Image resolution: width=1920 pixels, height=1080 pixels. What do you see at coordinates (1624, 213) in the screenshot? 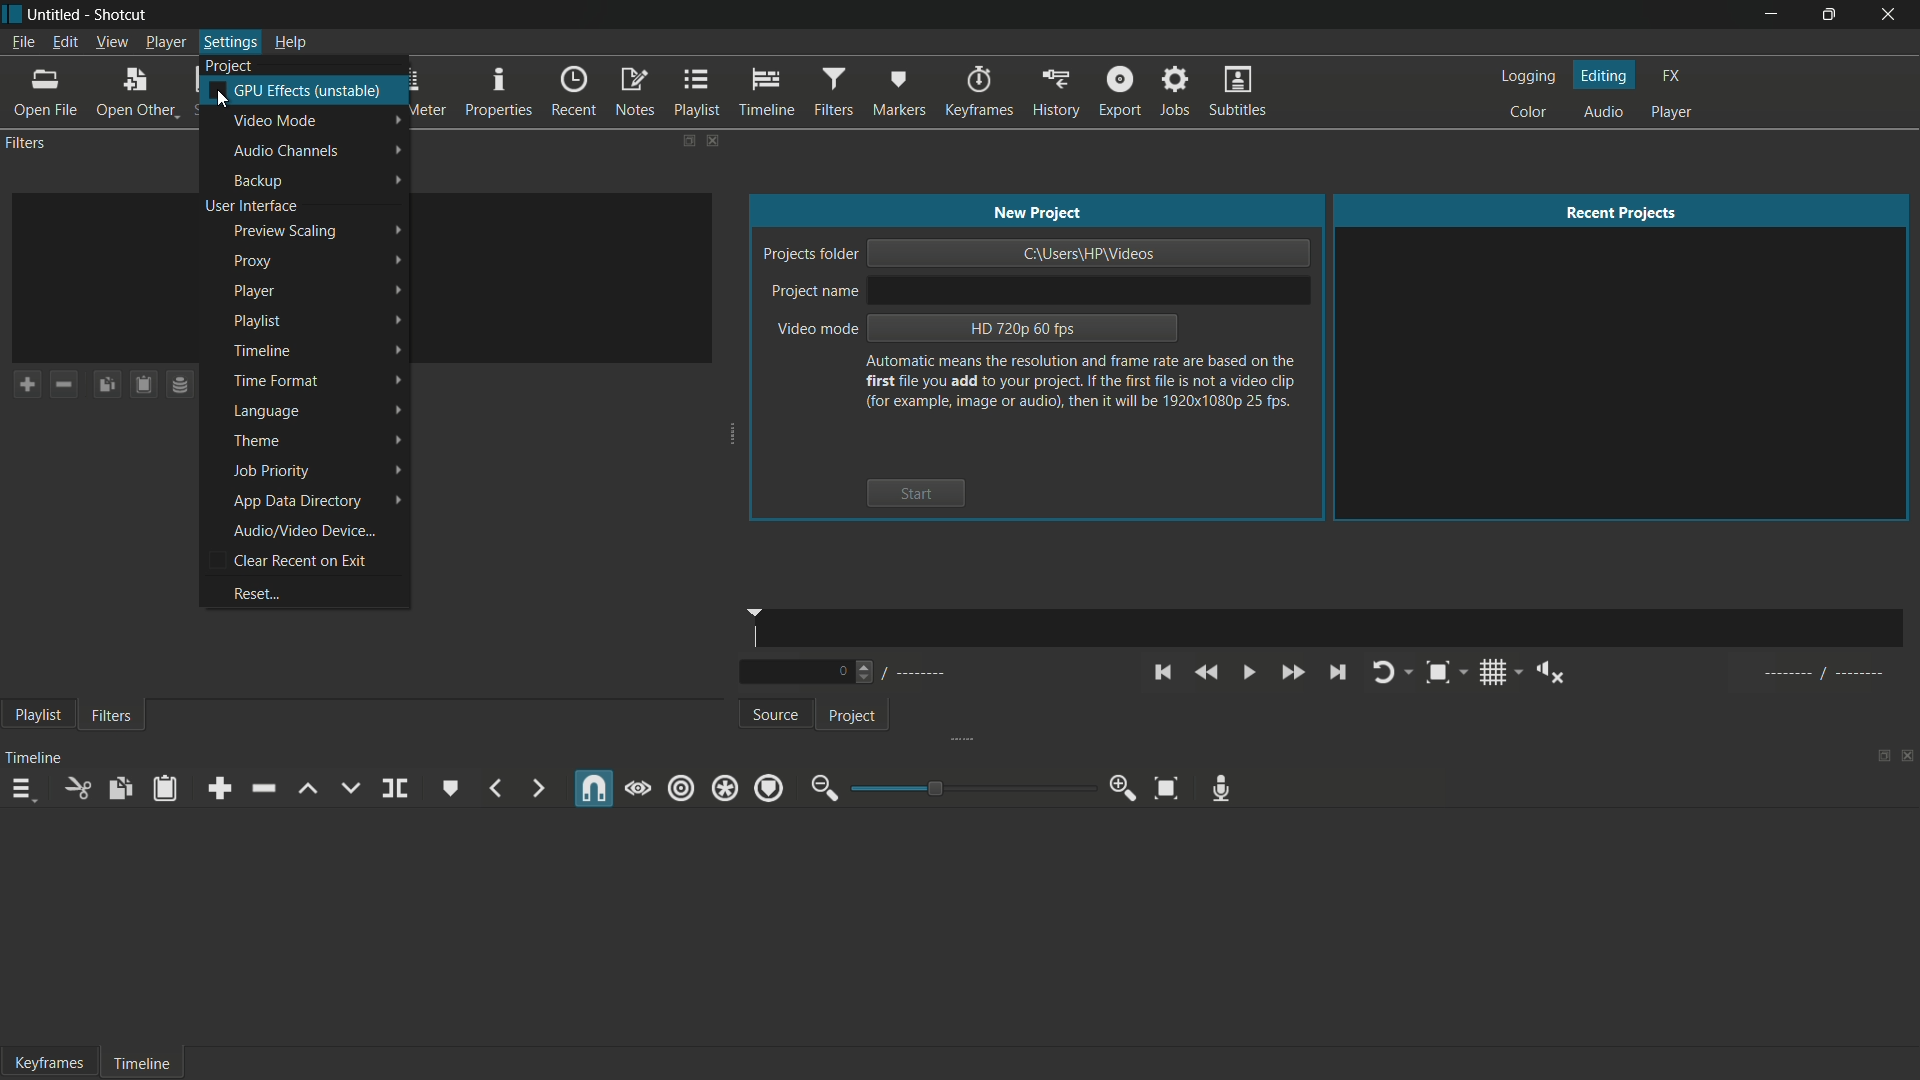
I see `recent projects` at bounding box center [1624, 213].